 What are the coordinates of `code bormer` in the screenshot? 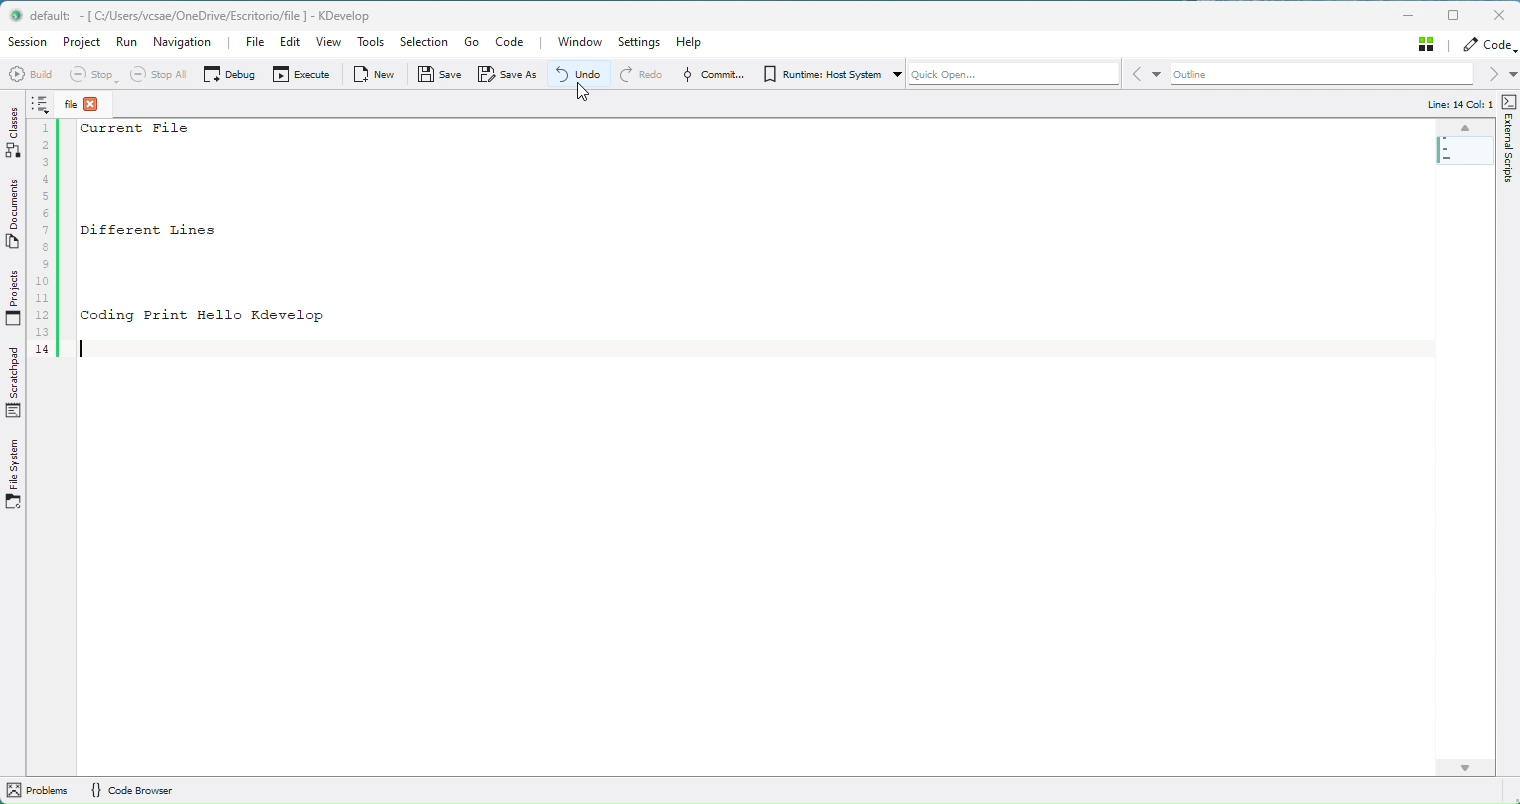 It's located at (144, 790).